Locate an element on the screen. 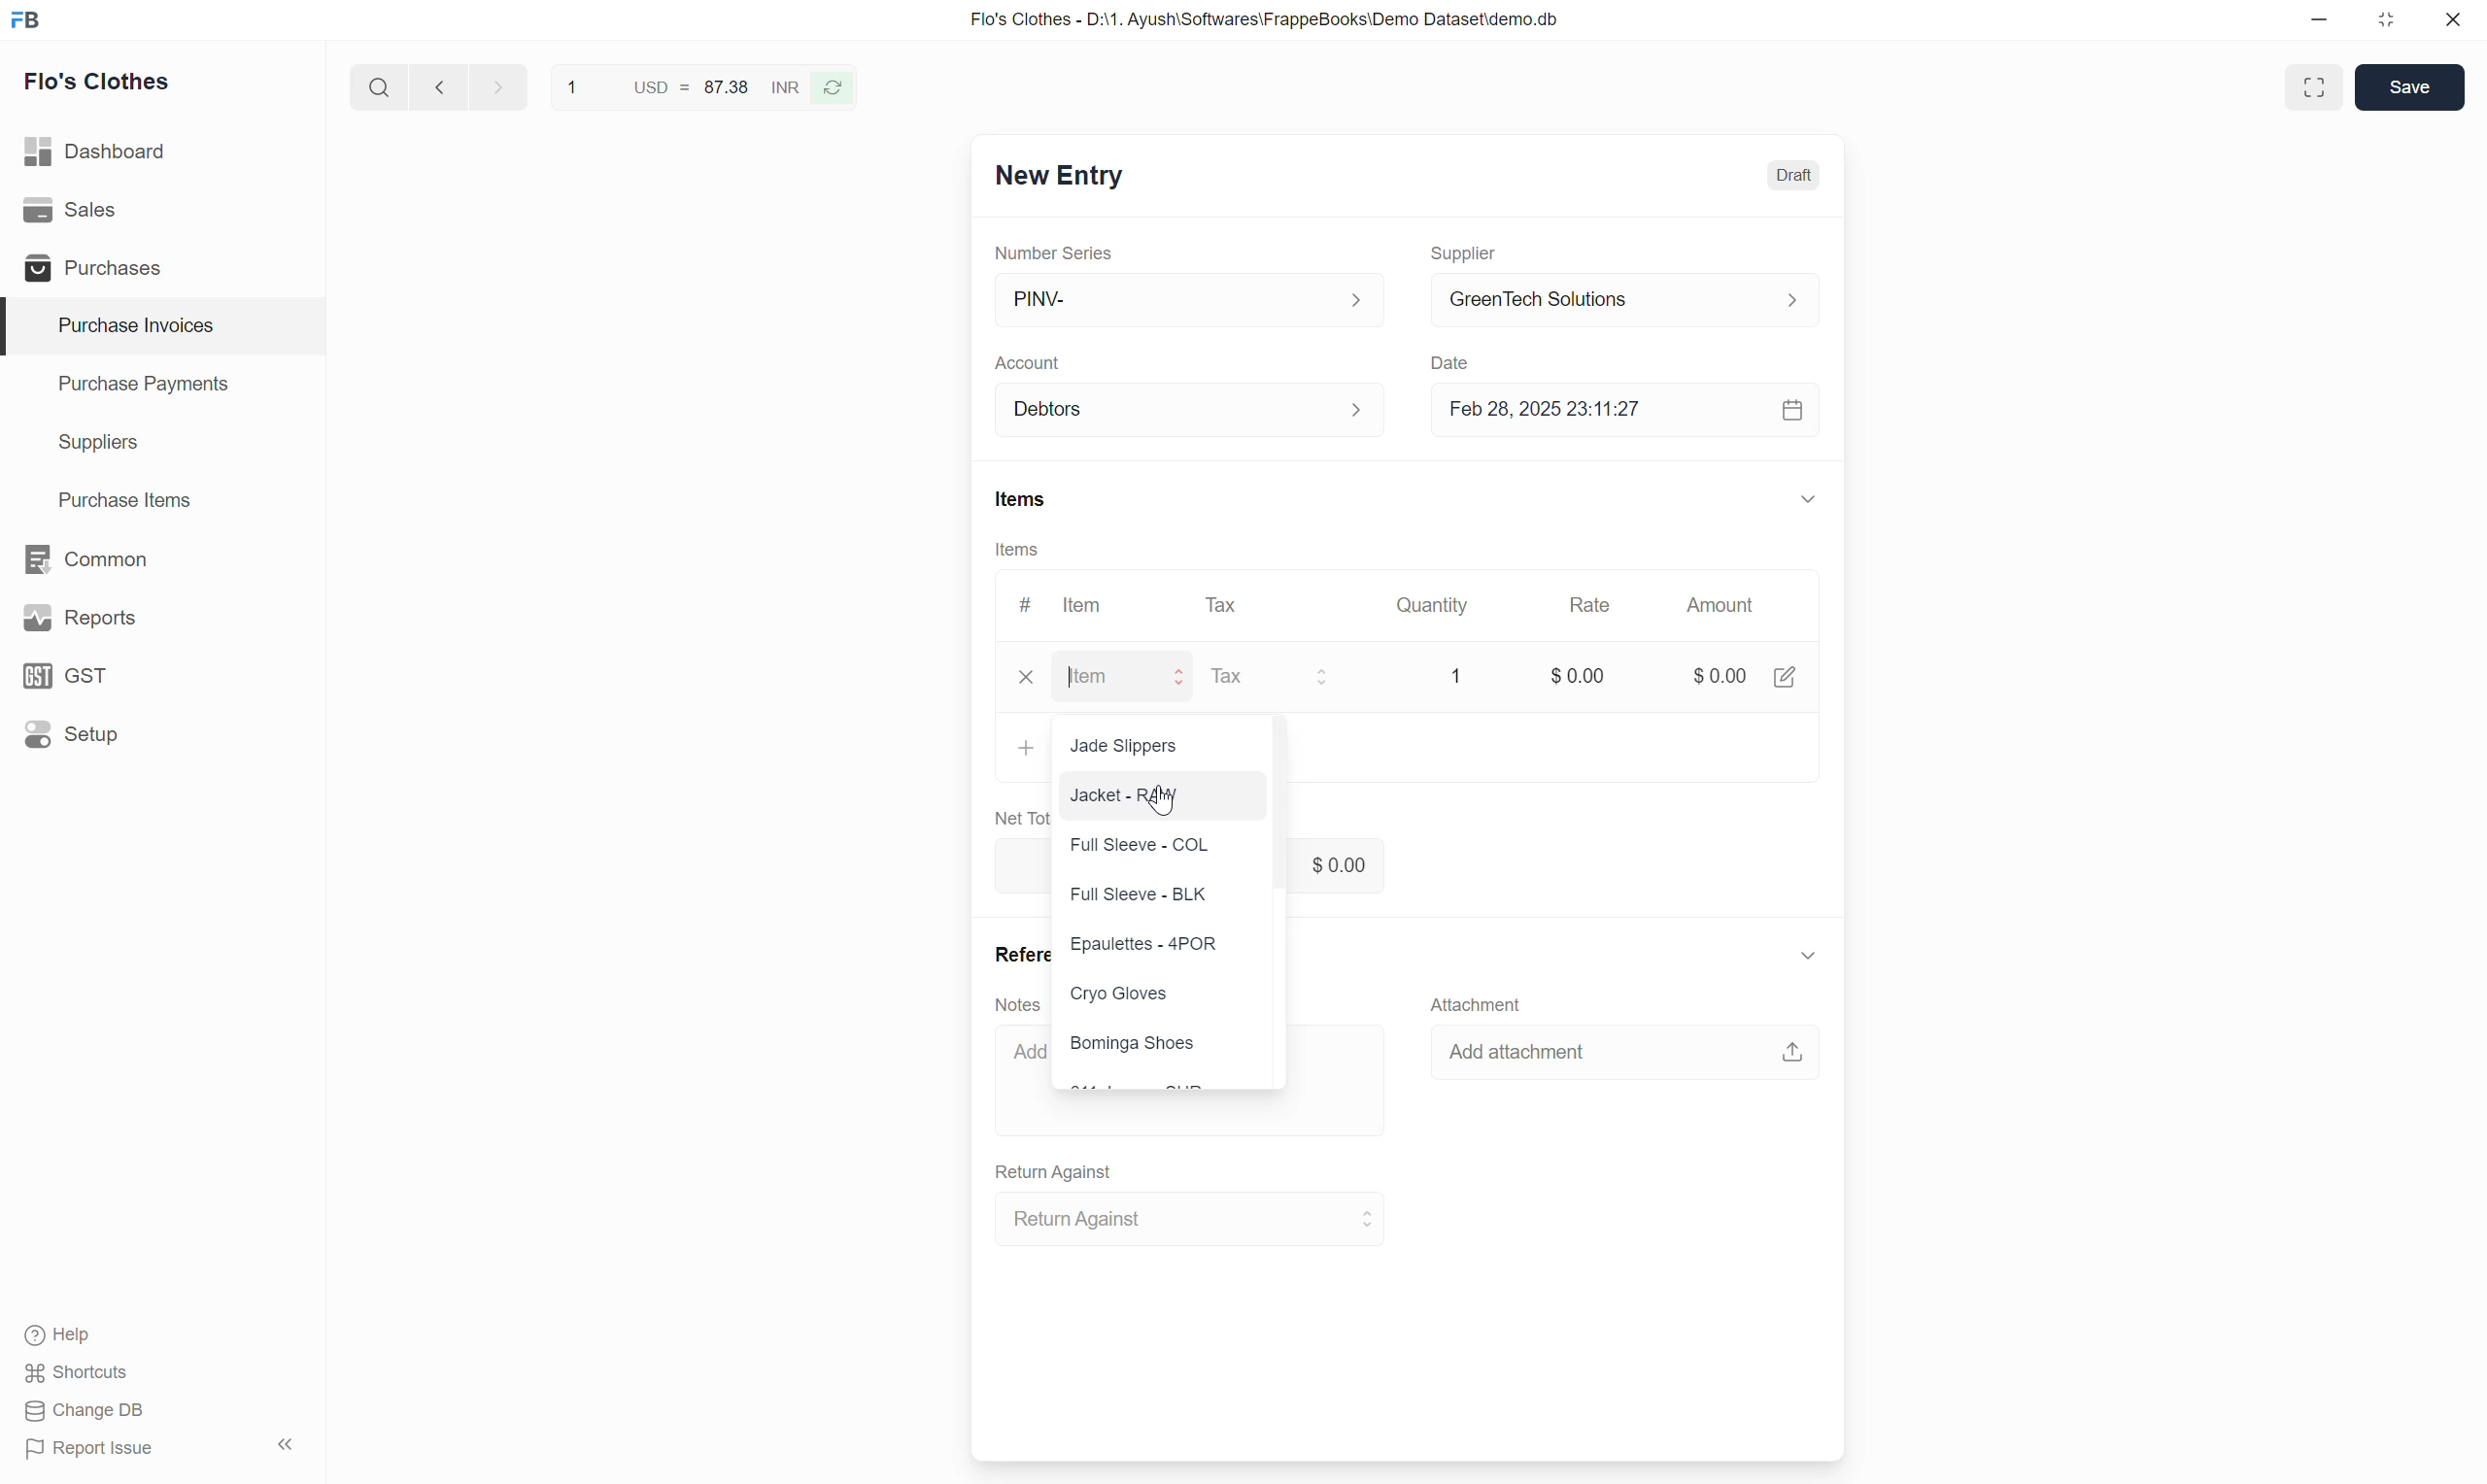 Image resolution: width=2487 pixels, height=1484 pixels. Suppliers is located at coordinates (163, 444).